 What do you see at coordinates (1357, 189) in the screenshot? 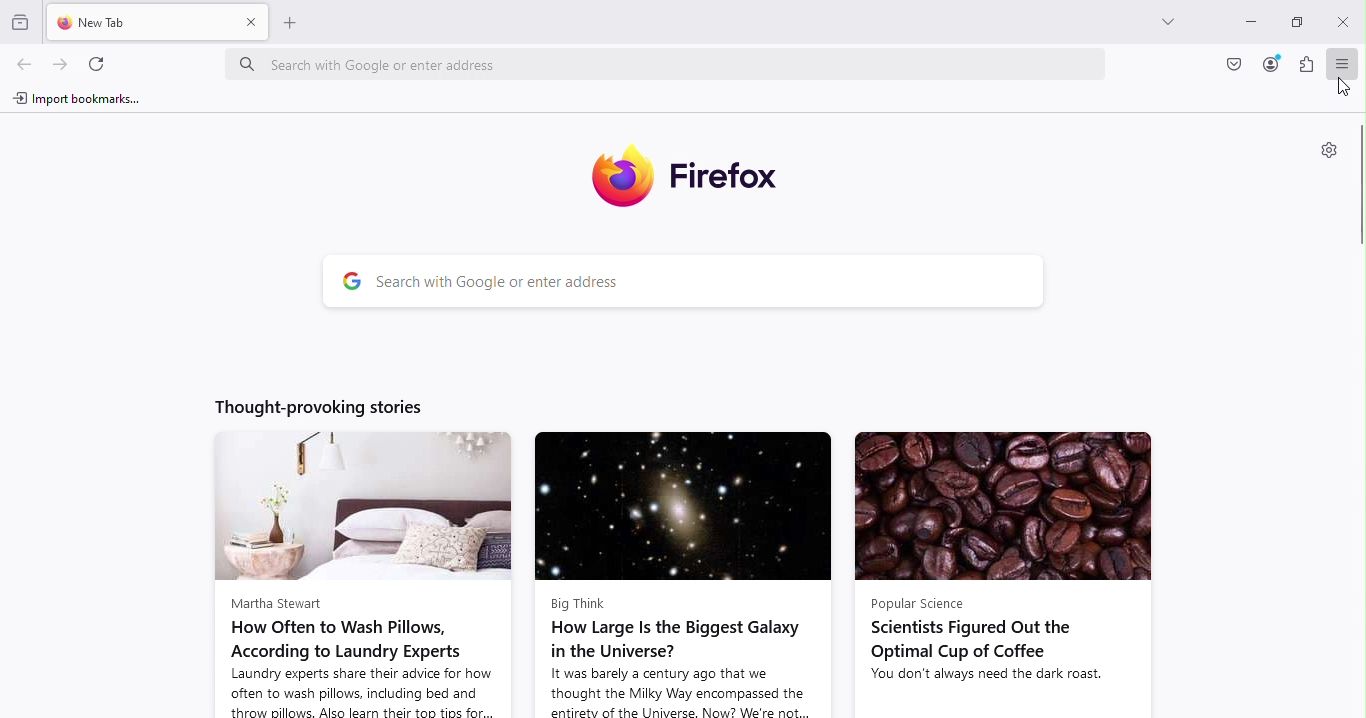
I see `vertical scrollbar` at bounding box center [1357, 189].